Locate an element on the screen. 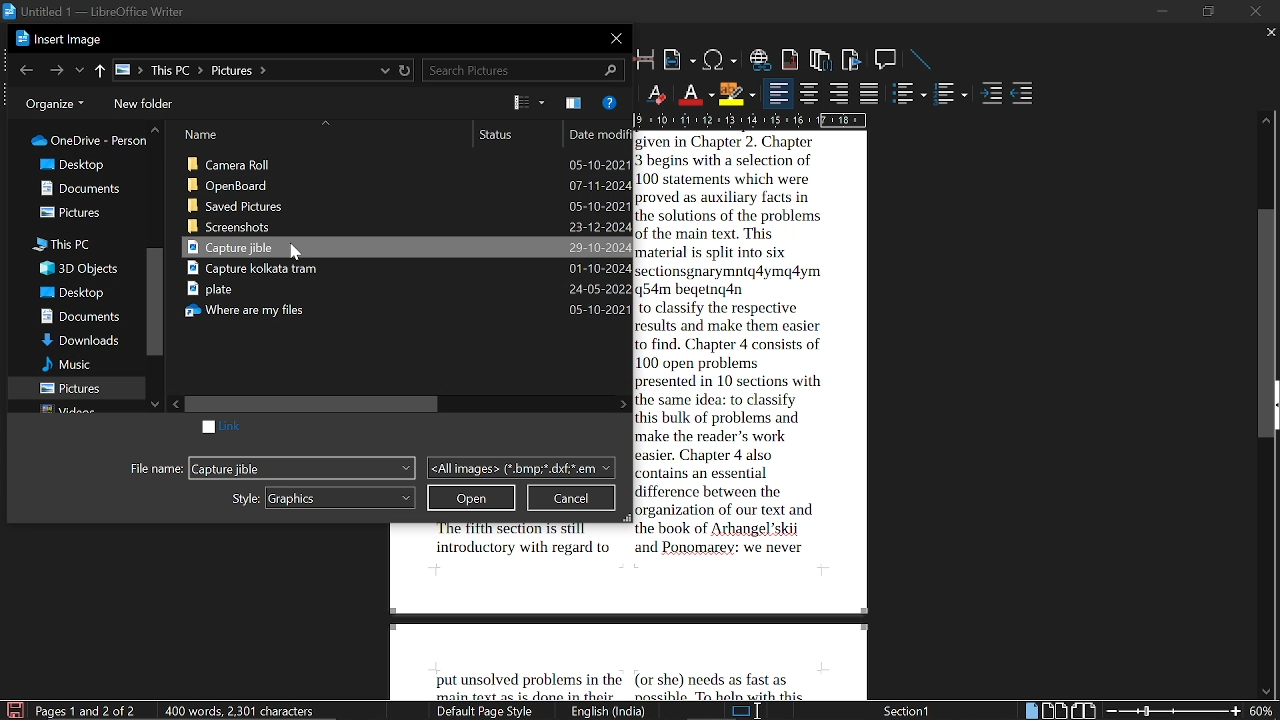  open is located at coordinates (471, 497).